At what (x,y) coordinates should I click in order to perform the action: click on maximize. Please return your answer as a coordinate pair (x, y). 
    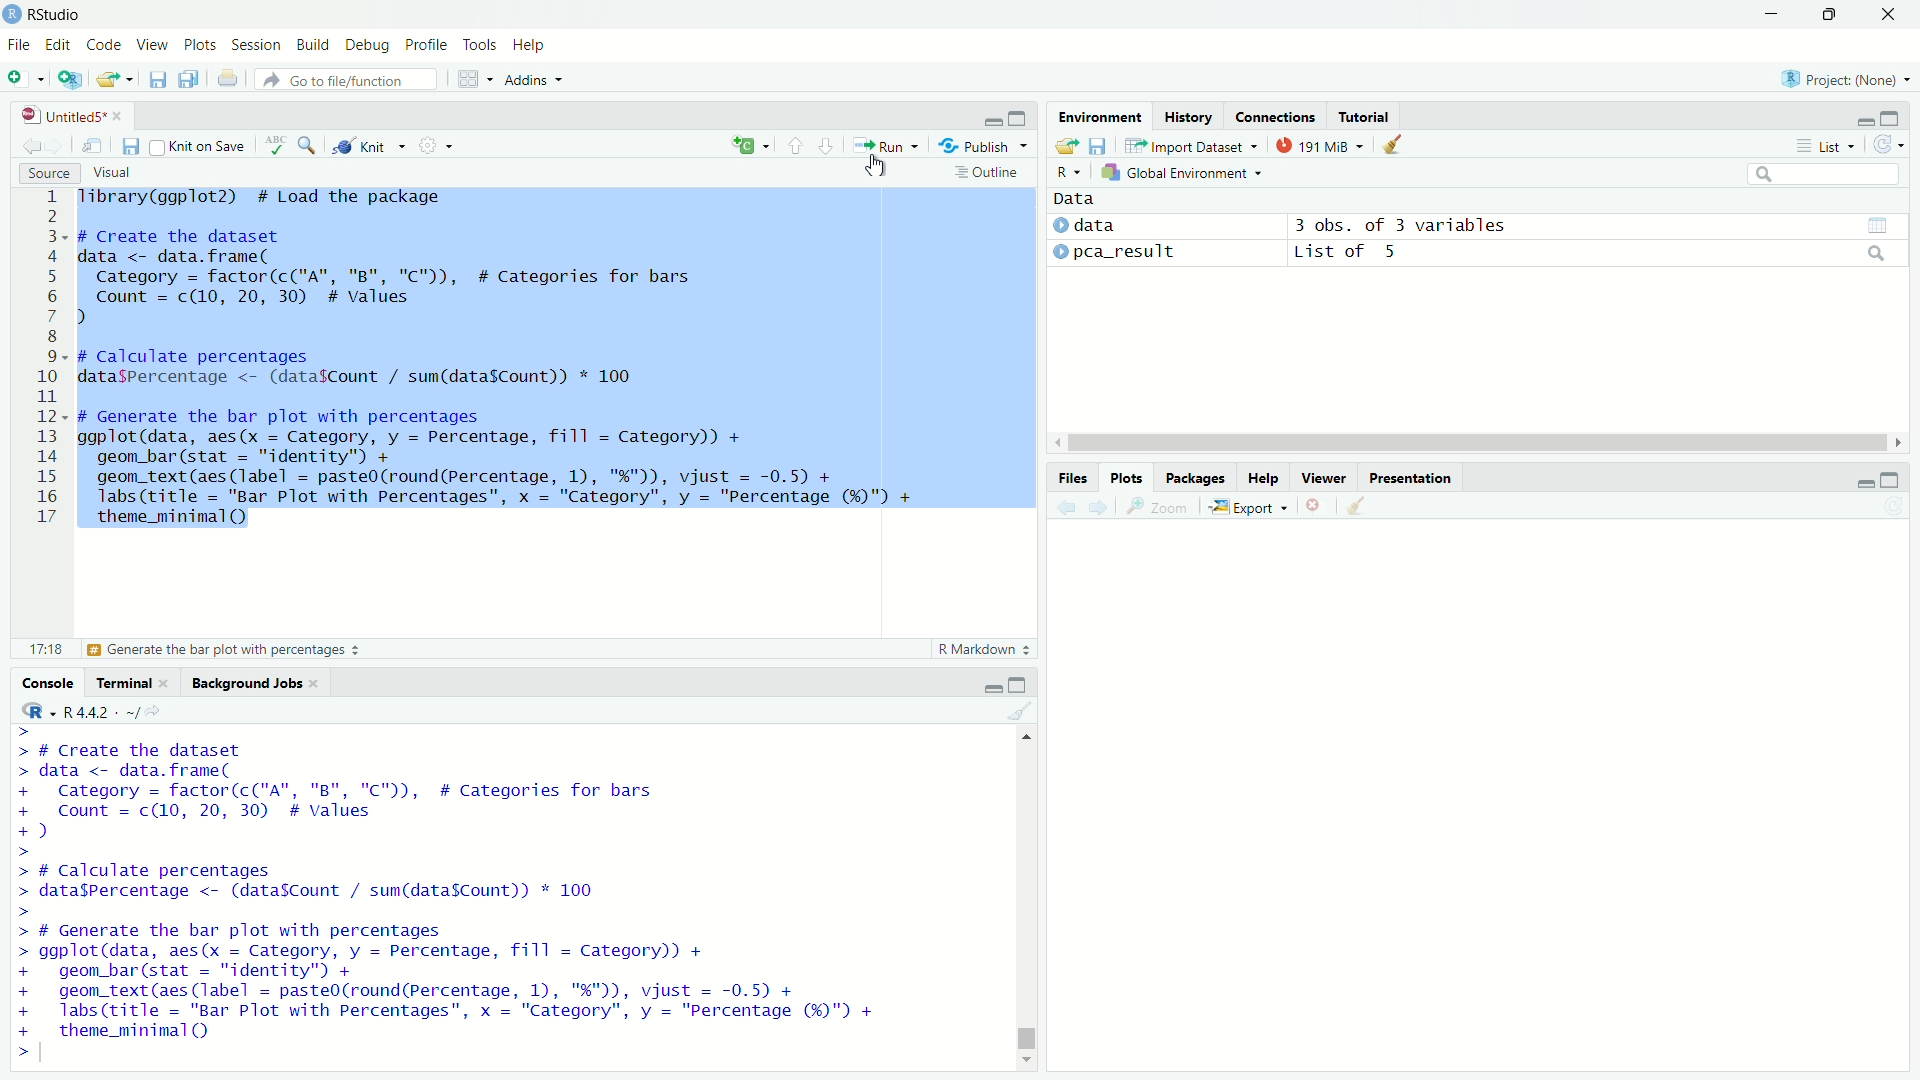
    Looking at the image, I should click on (1894, 118).